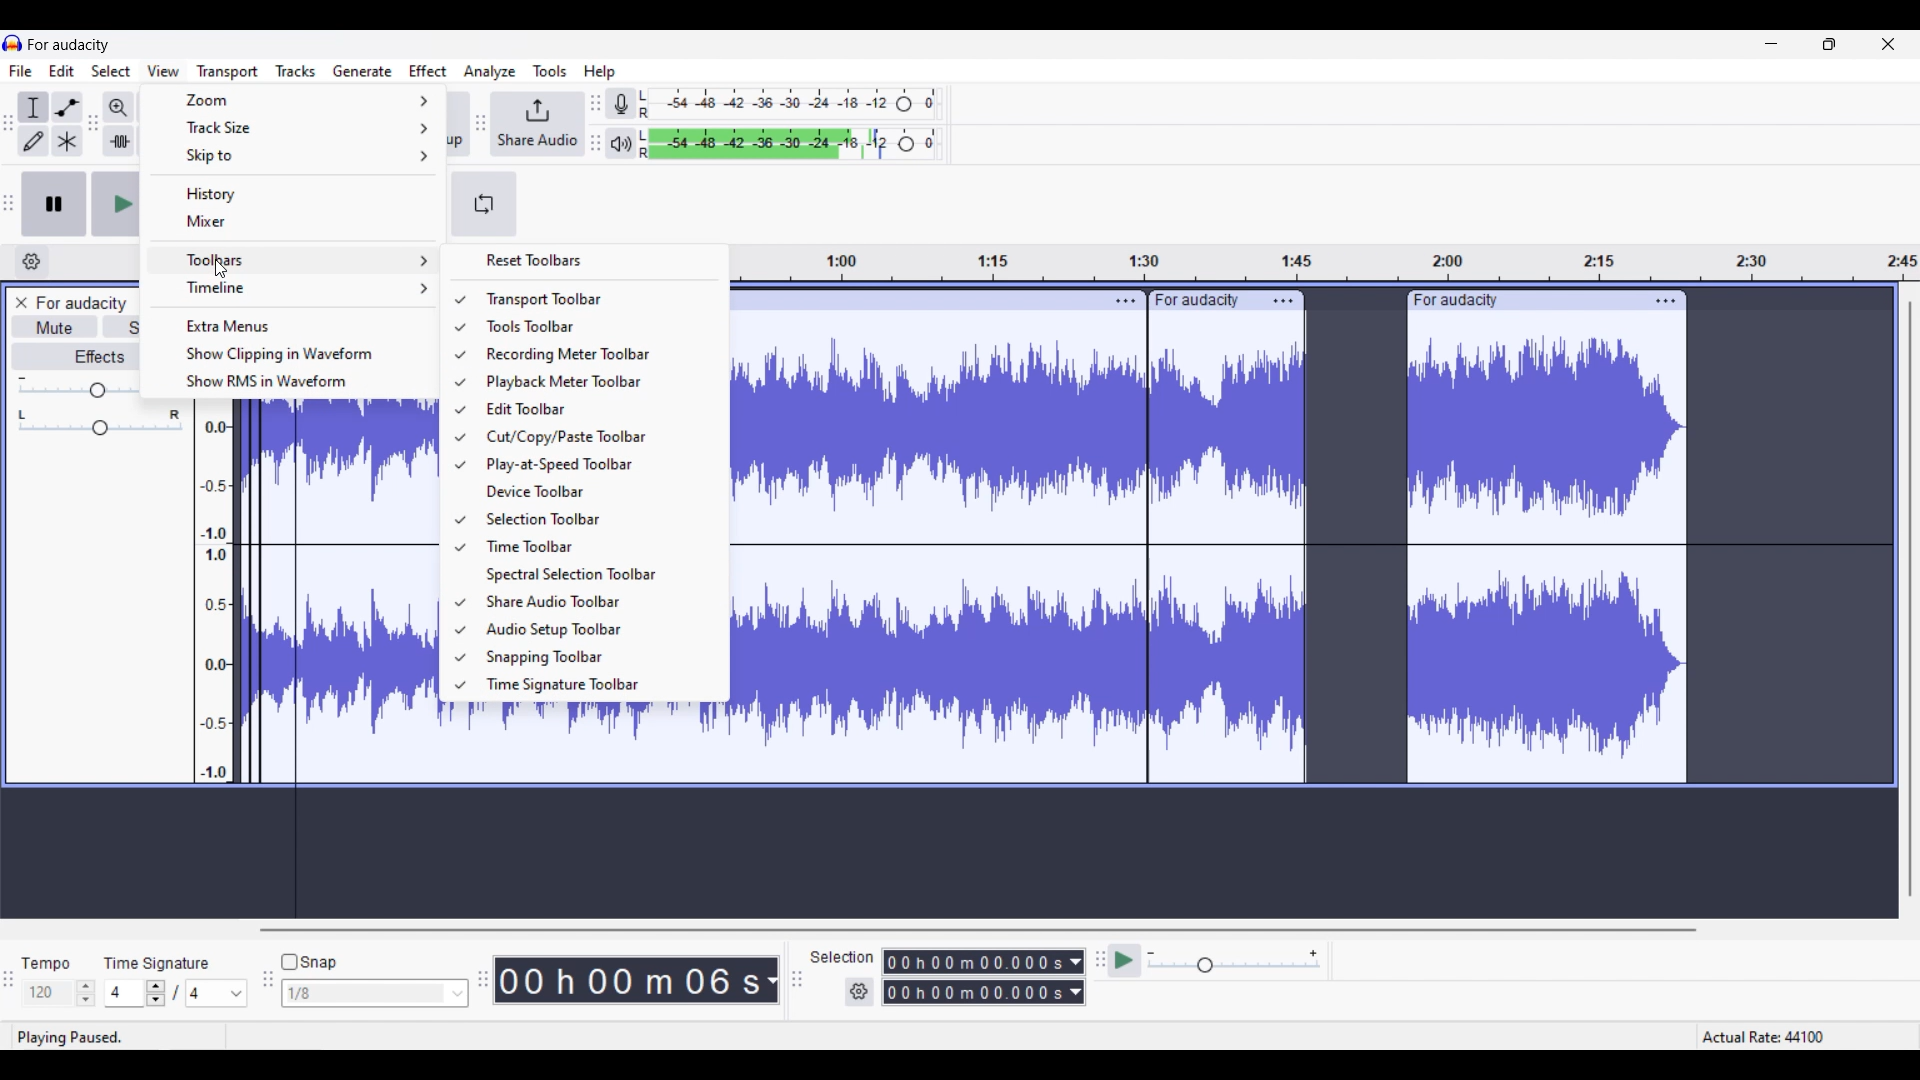  I want to click on Extra menus, so click(296, 324).